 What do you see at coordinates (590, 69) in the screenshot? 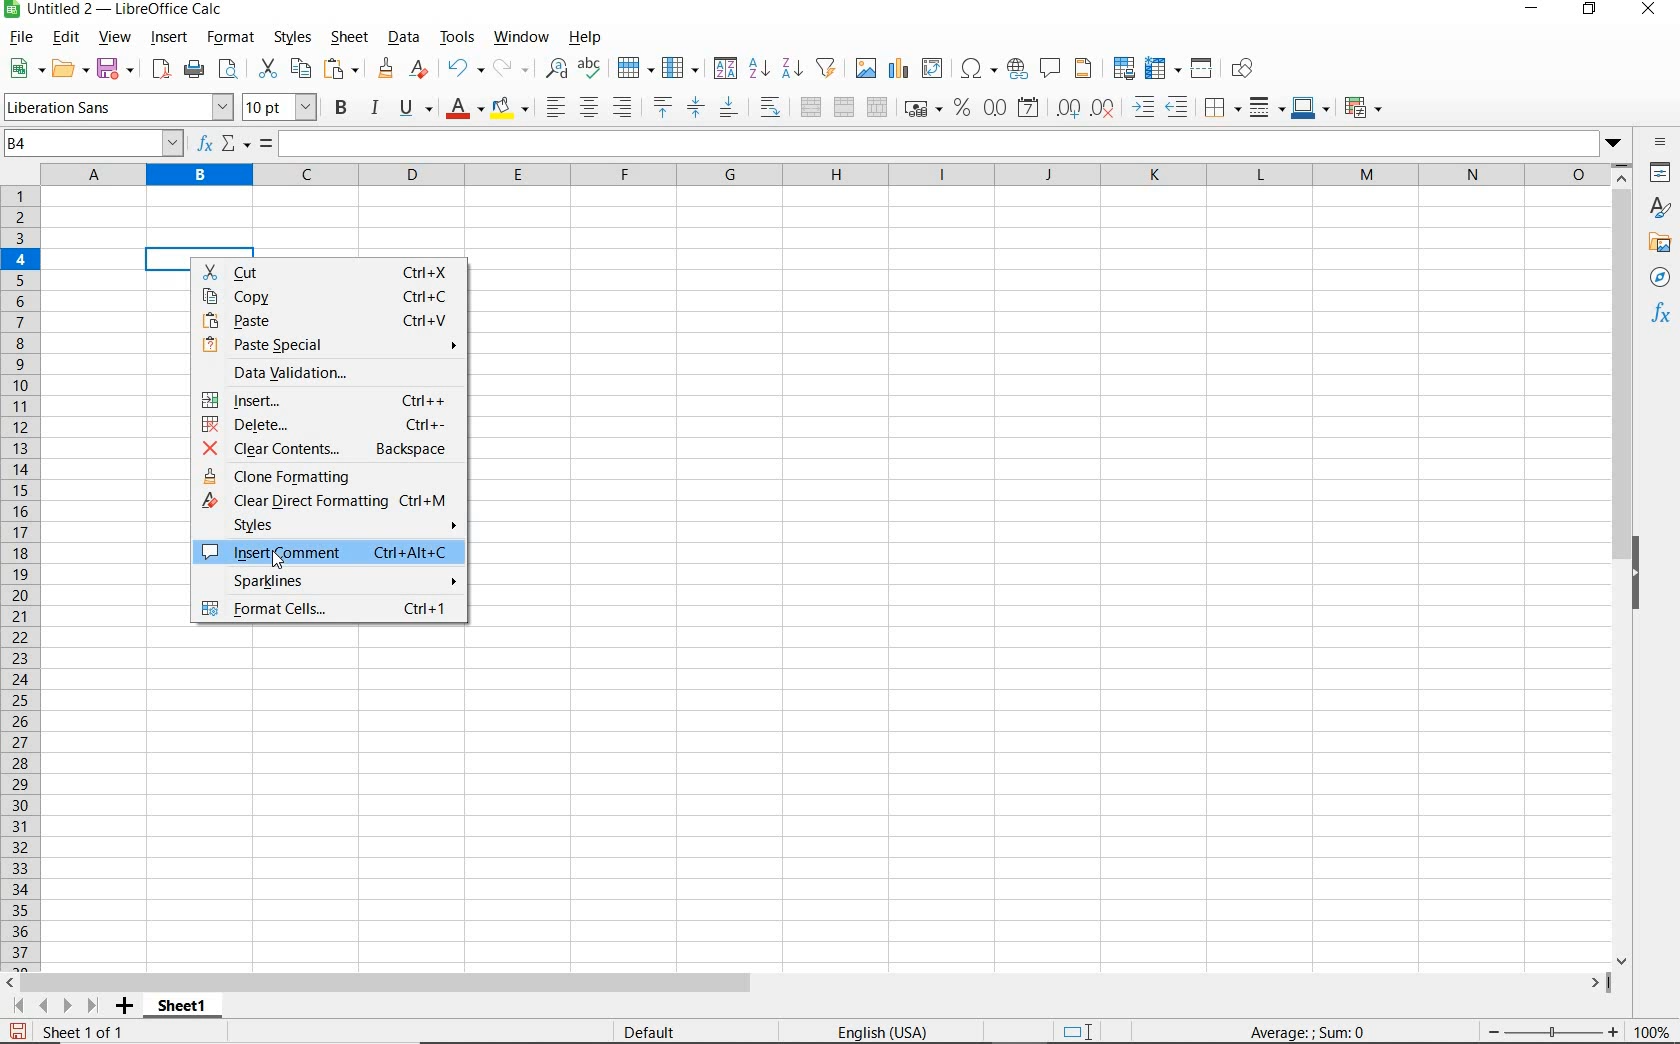
I see `spelling` at bounding box center [590, 69].